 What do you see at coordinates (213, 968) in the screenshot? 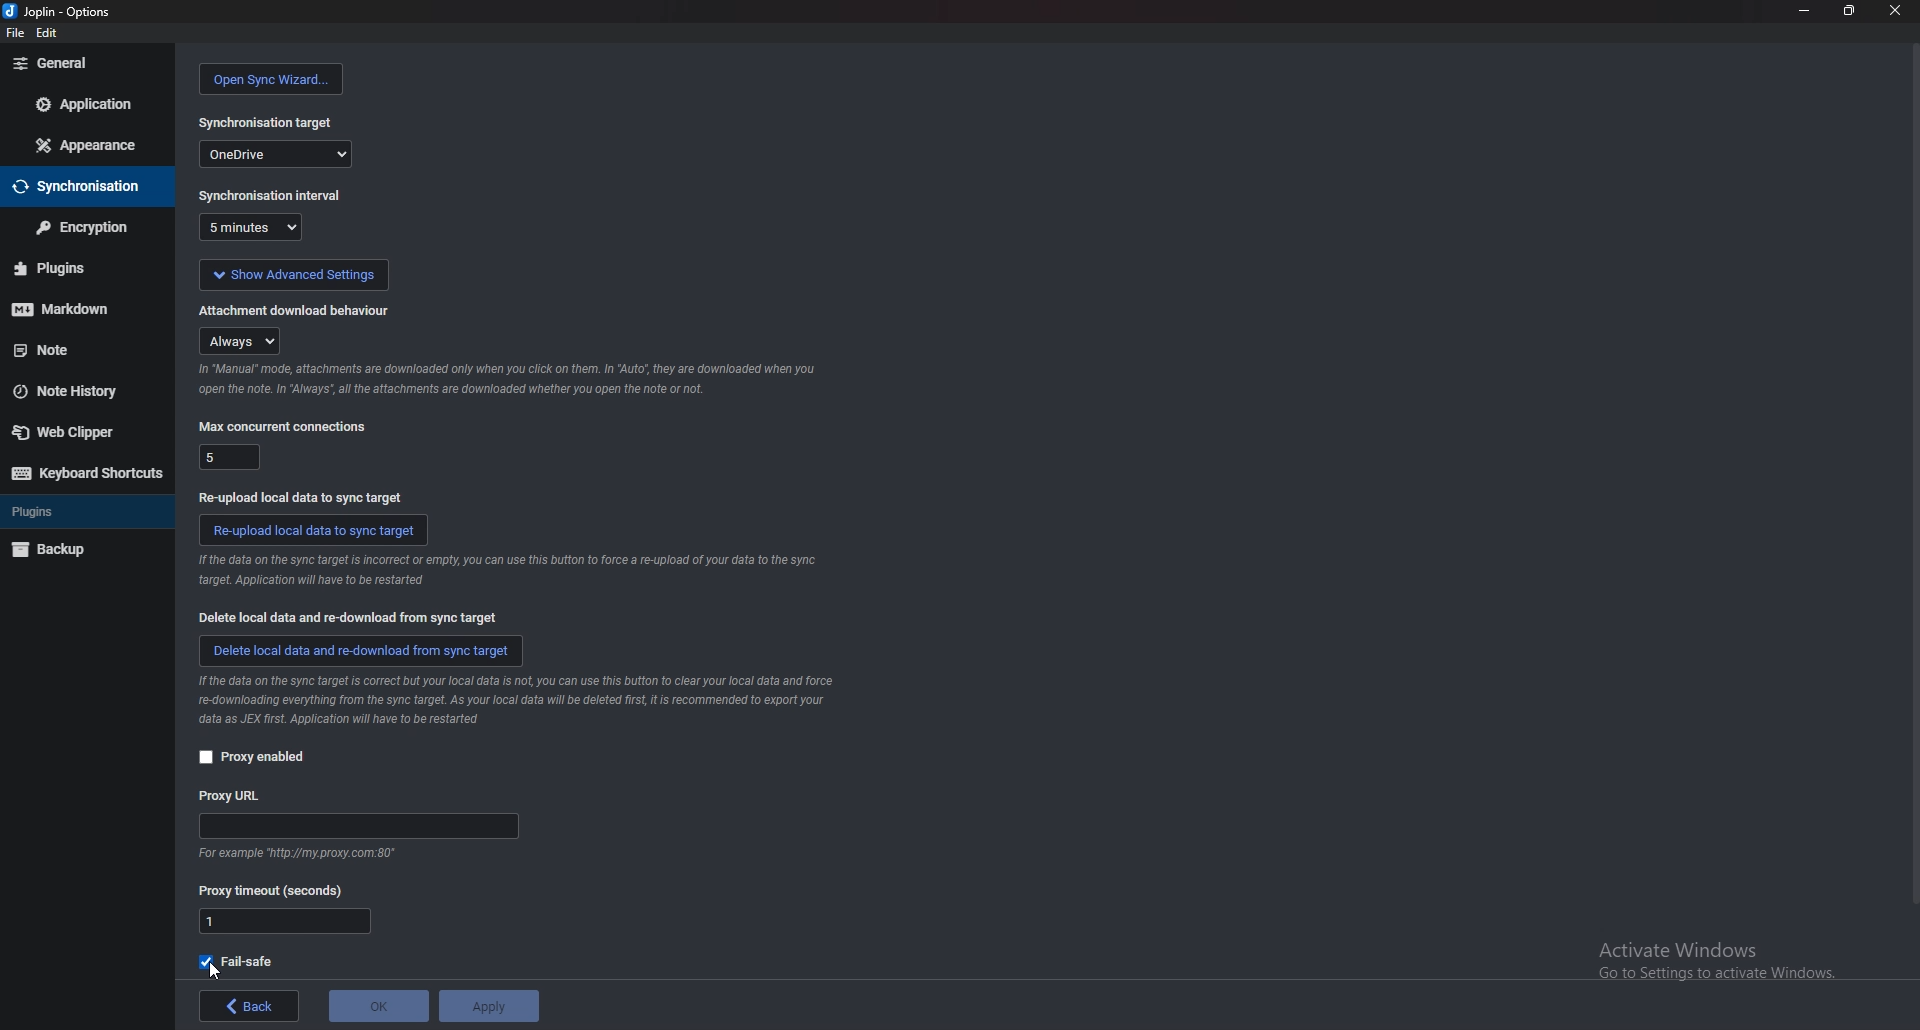
I see `cursor` at bounding box center [213, 968].